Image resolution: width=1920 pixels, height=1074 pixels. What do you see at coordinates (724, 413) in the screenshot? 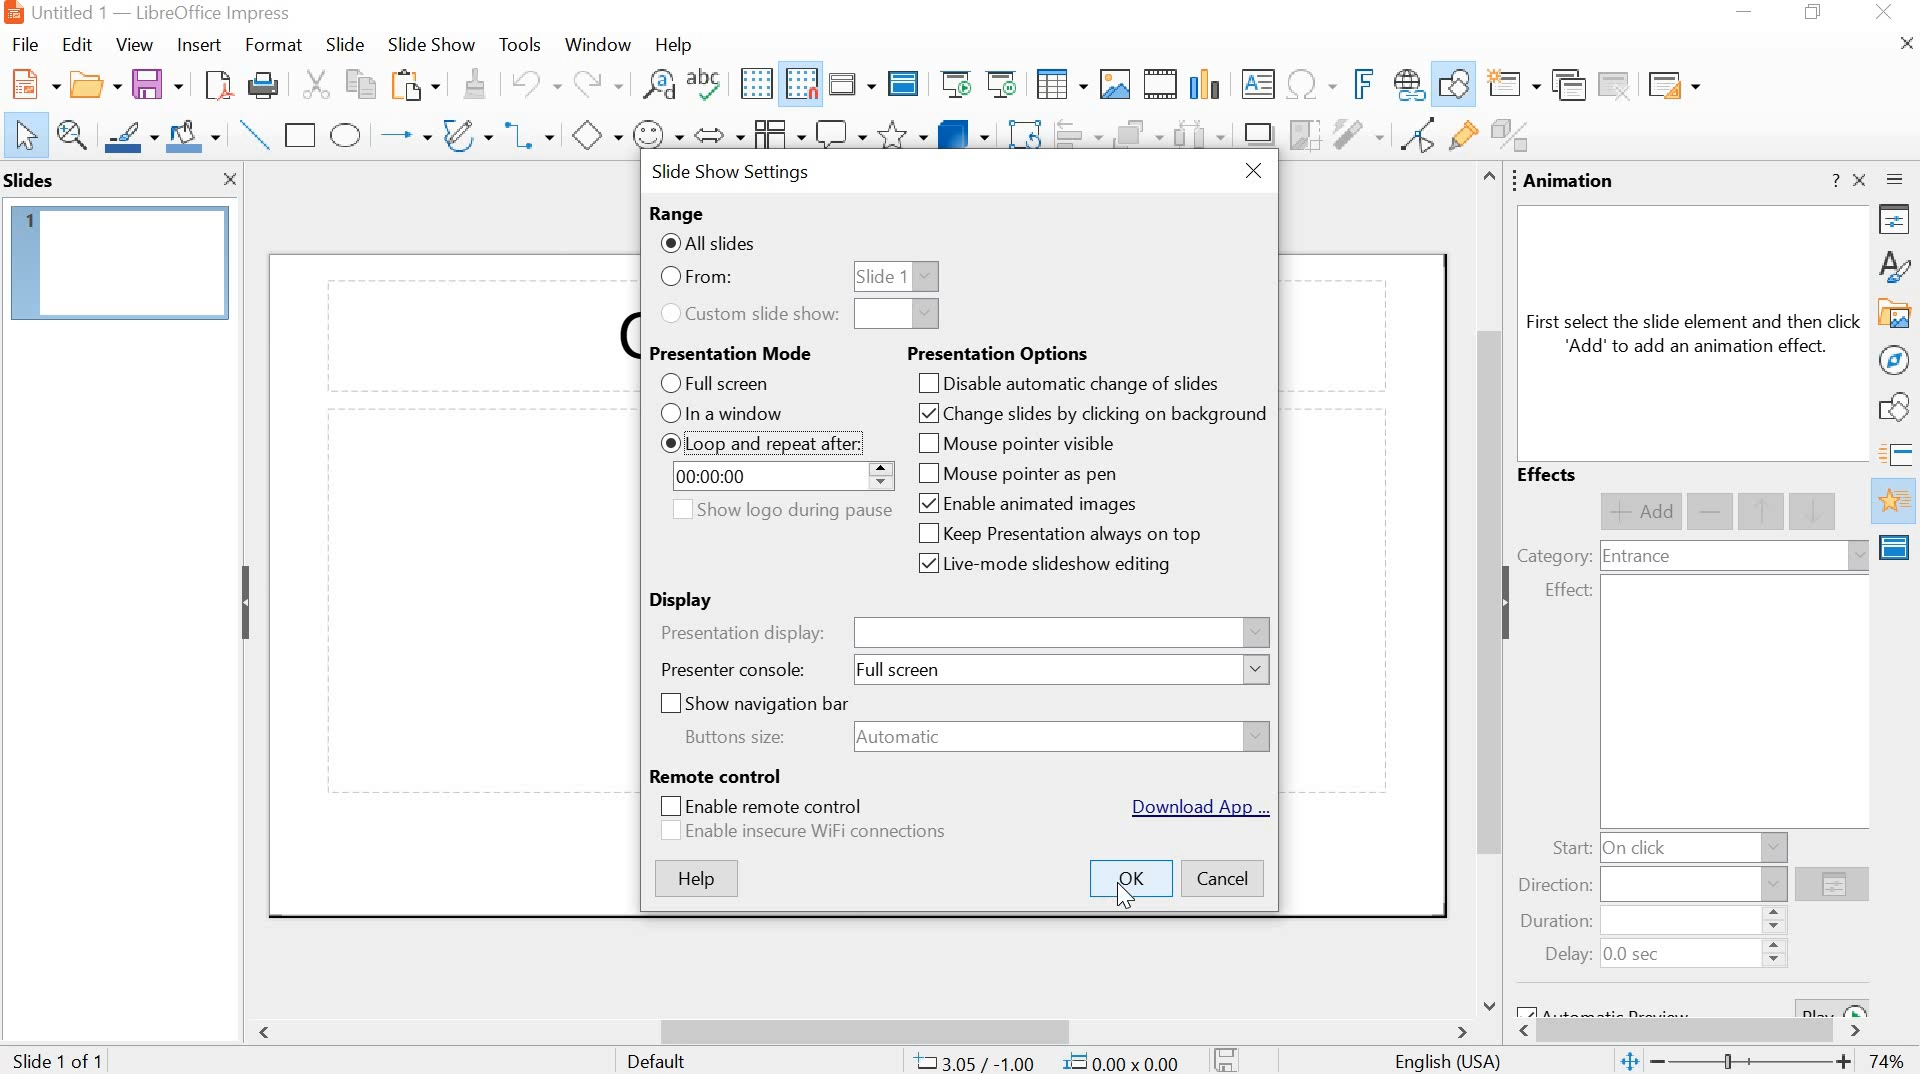
I see `in a window` at bounding box center [724, 413].